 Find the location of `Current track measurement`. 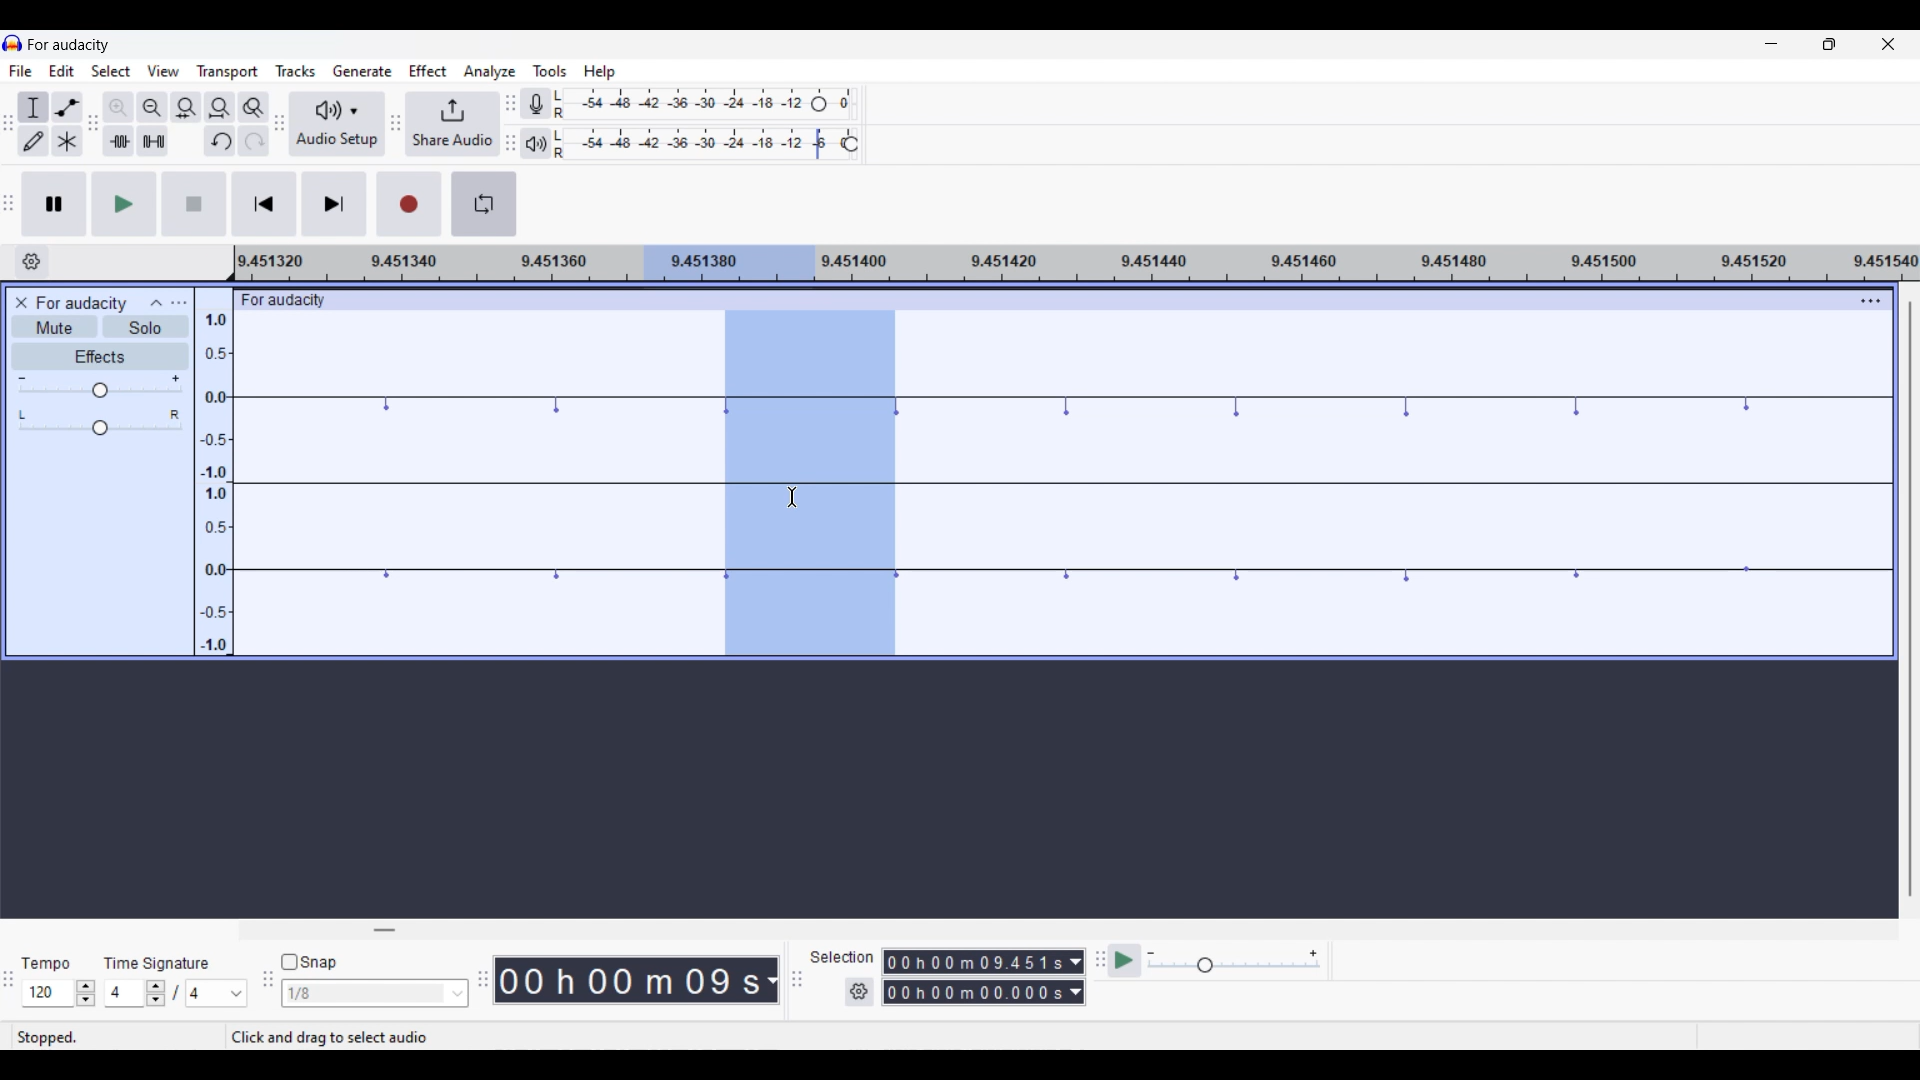

Current track measurement is located at coordinates (771, 980).